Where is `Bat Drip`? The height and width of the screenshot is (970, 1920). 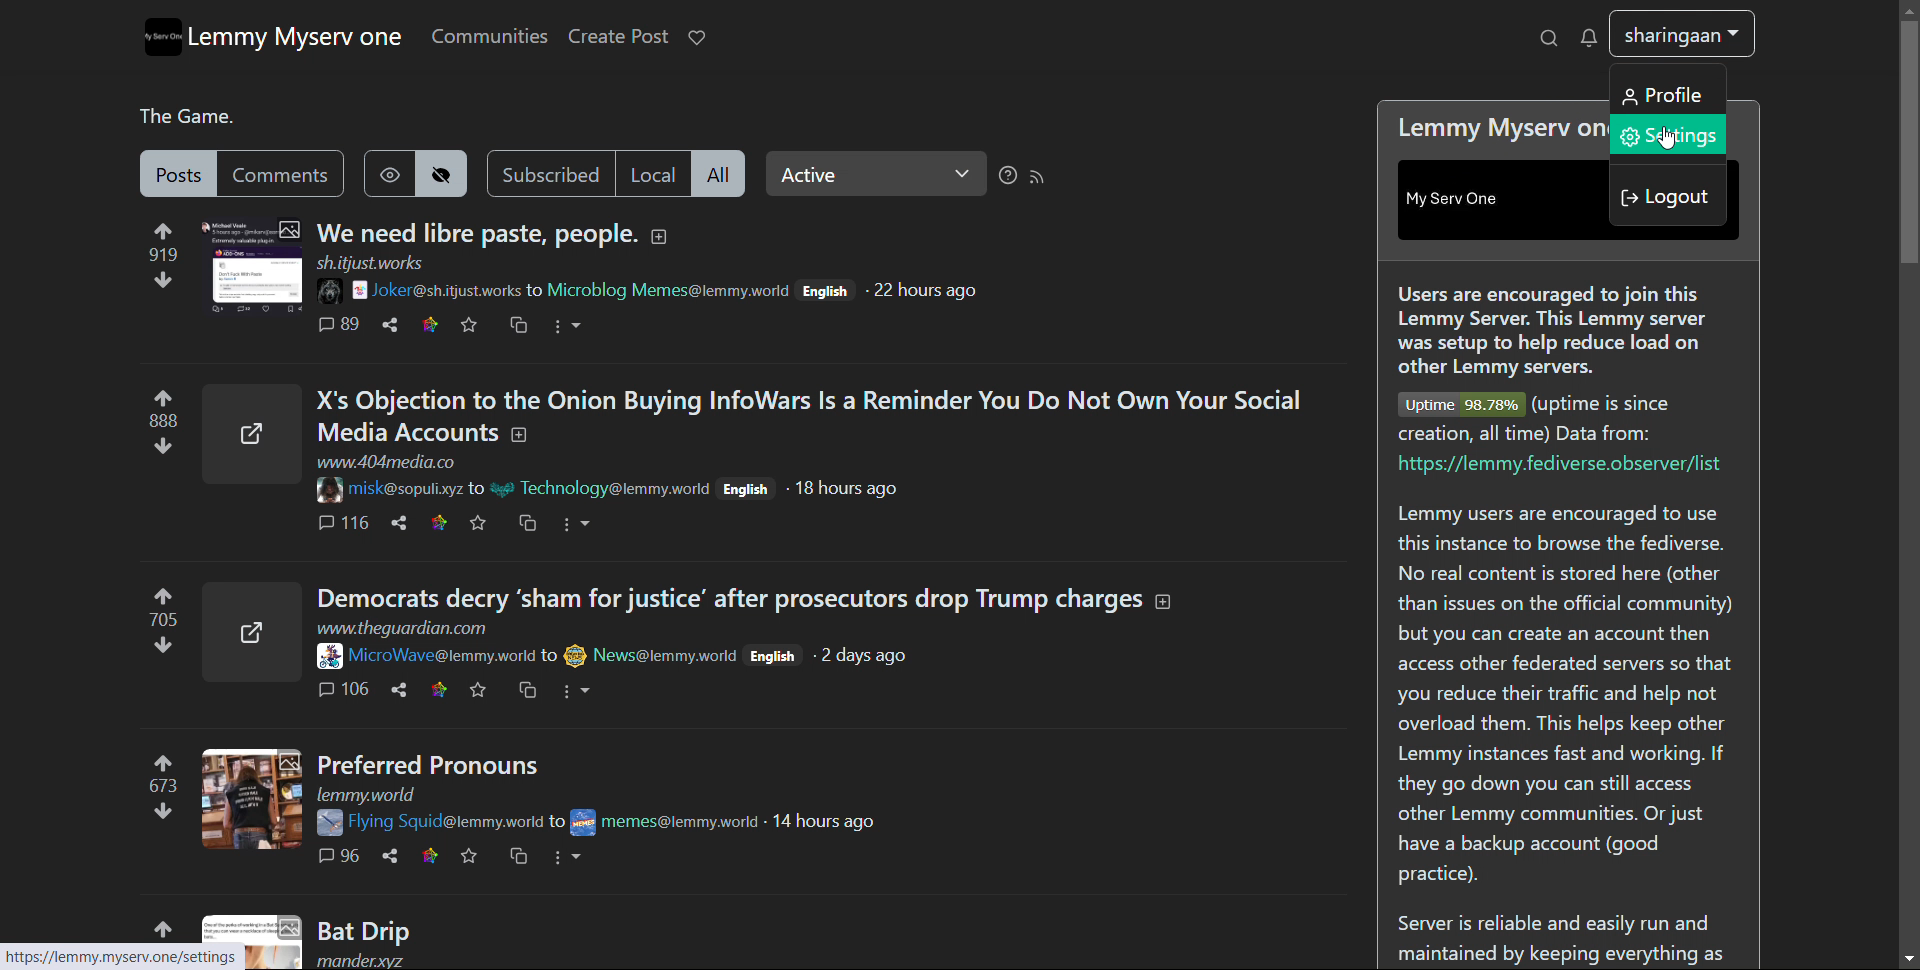 Bat Drip is located at coordinates (373, 928).